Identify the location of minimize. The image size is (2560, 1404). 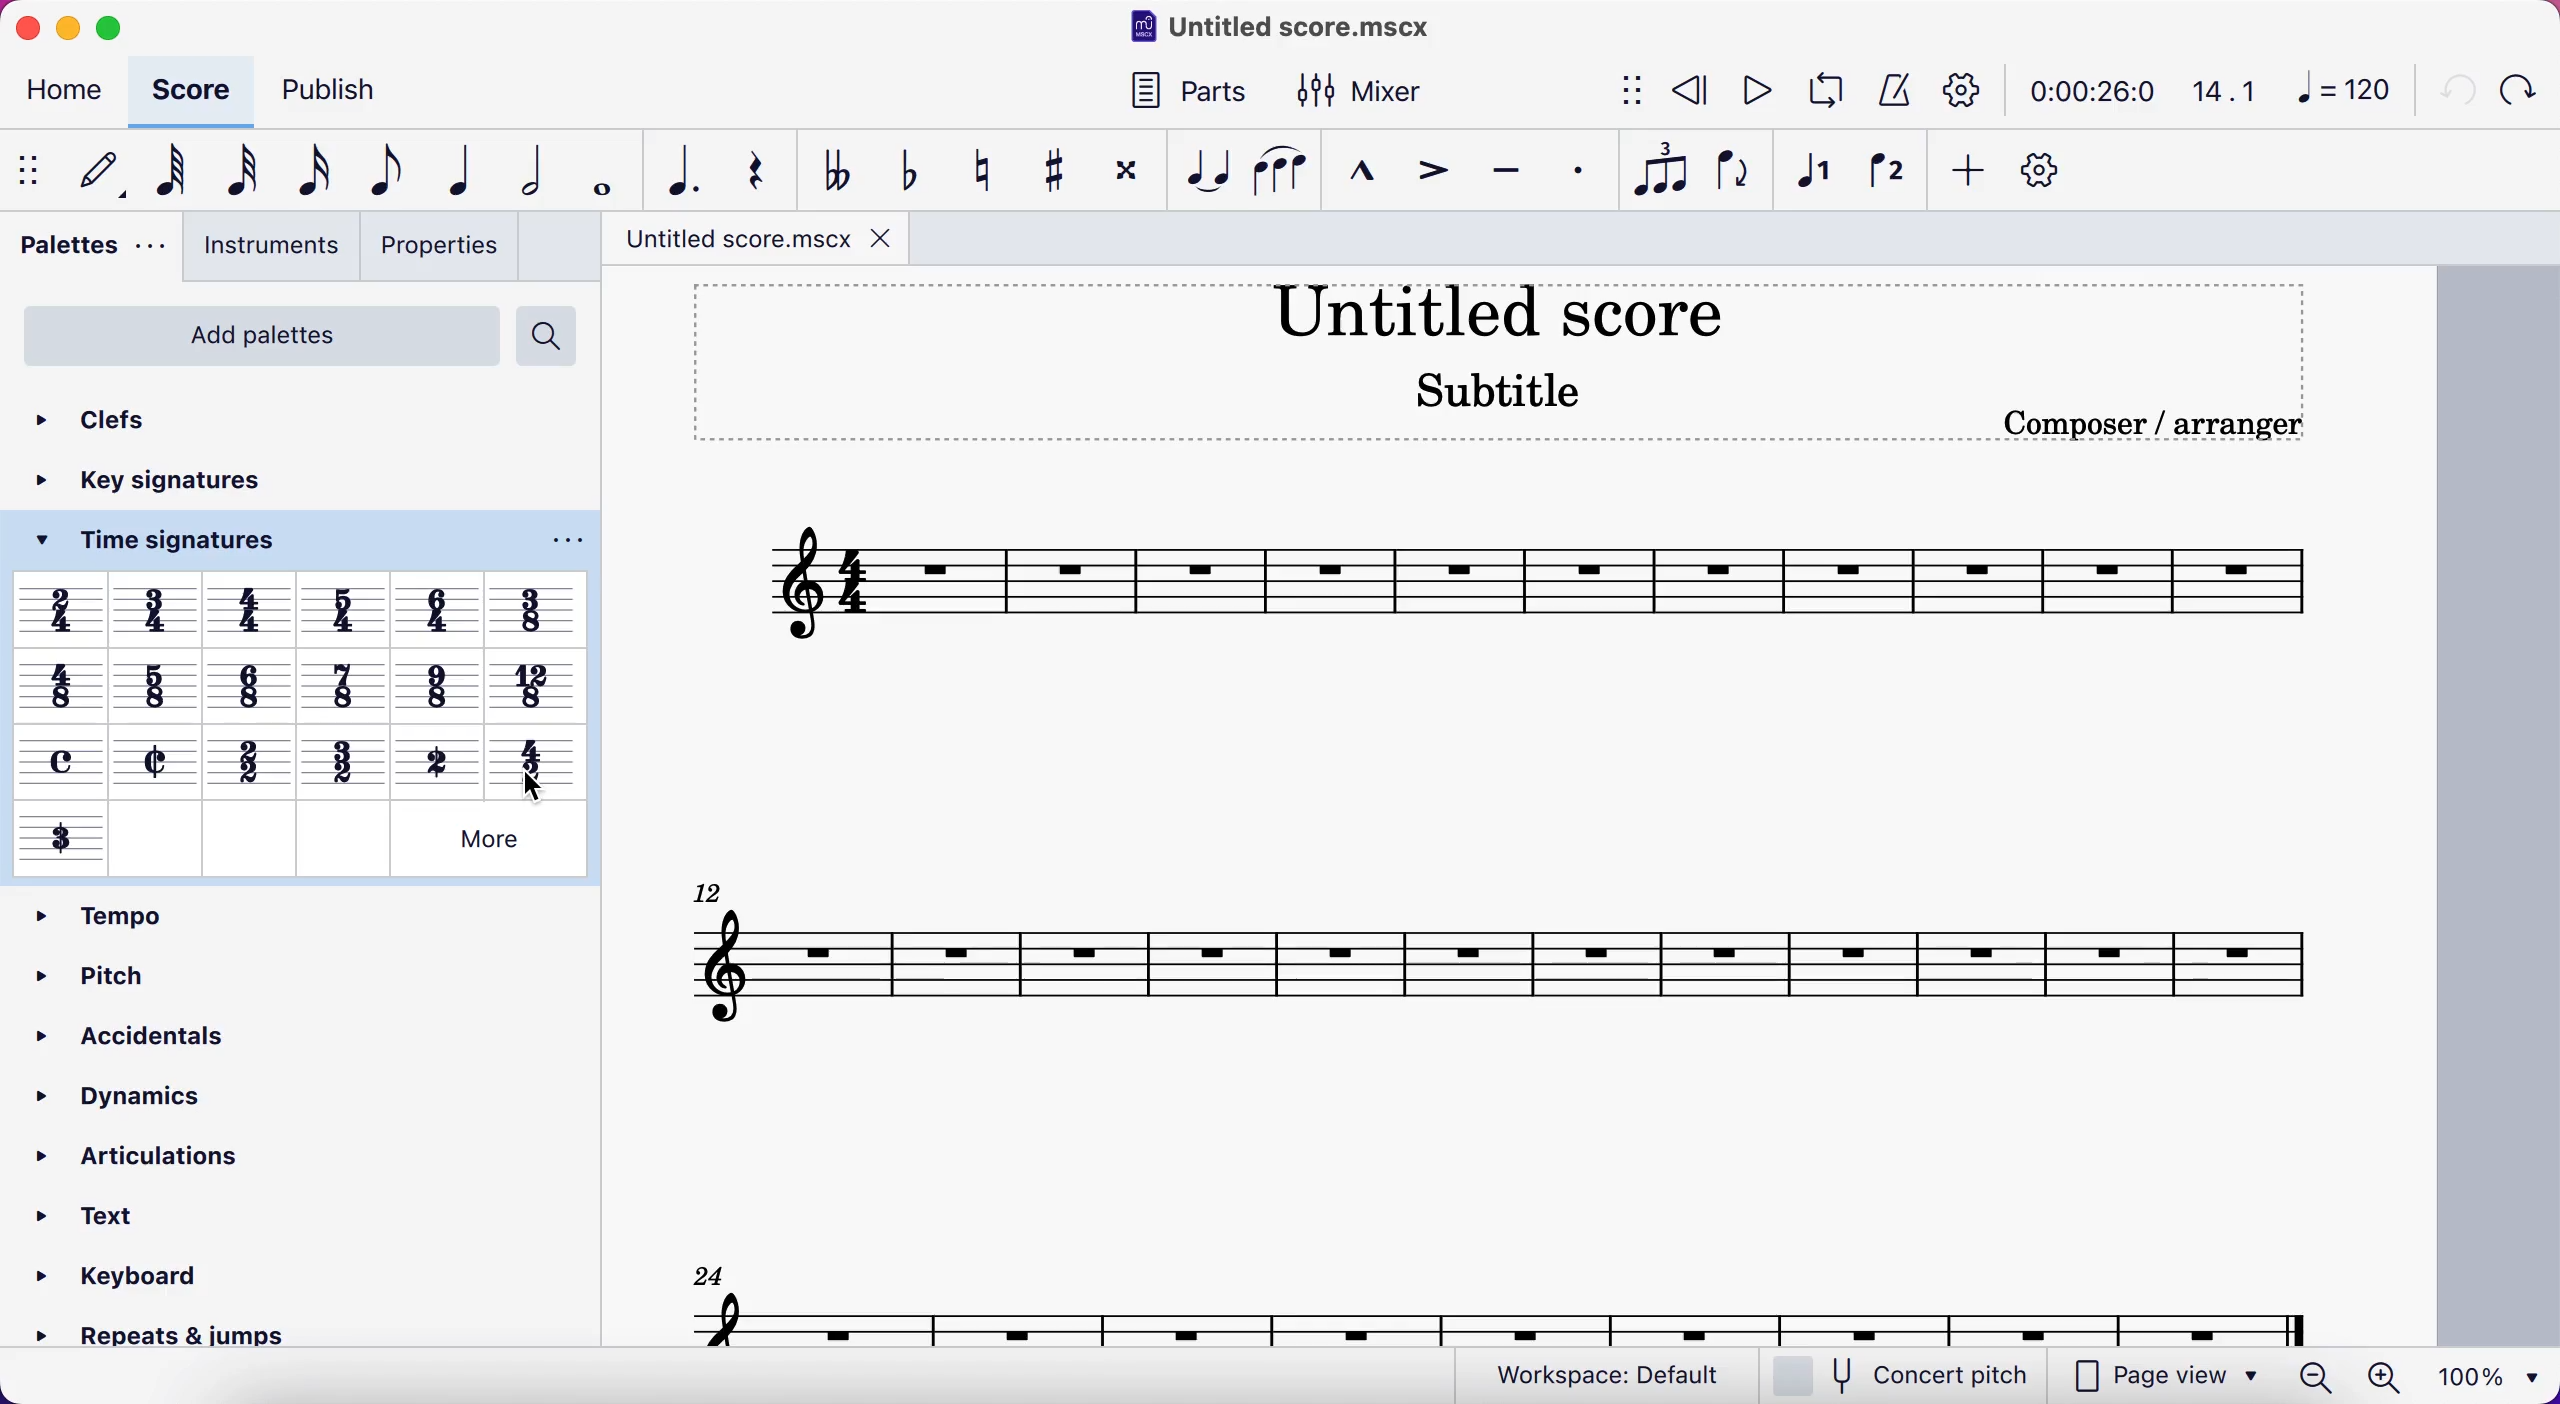
(70, 32).